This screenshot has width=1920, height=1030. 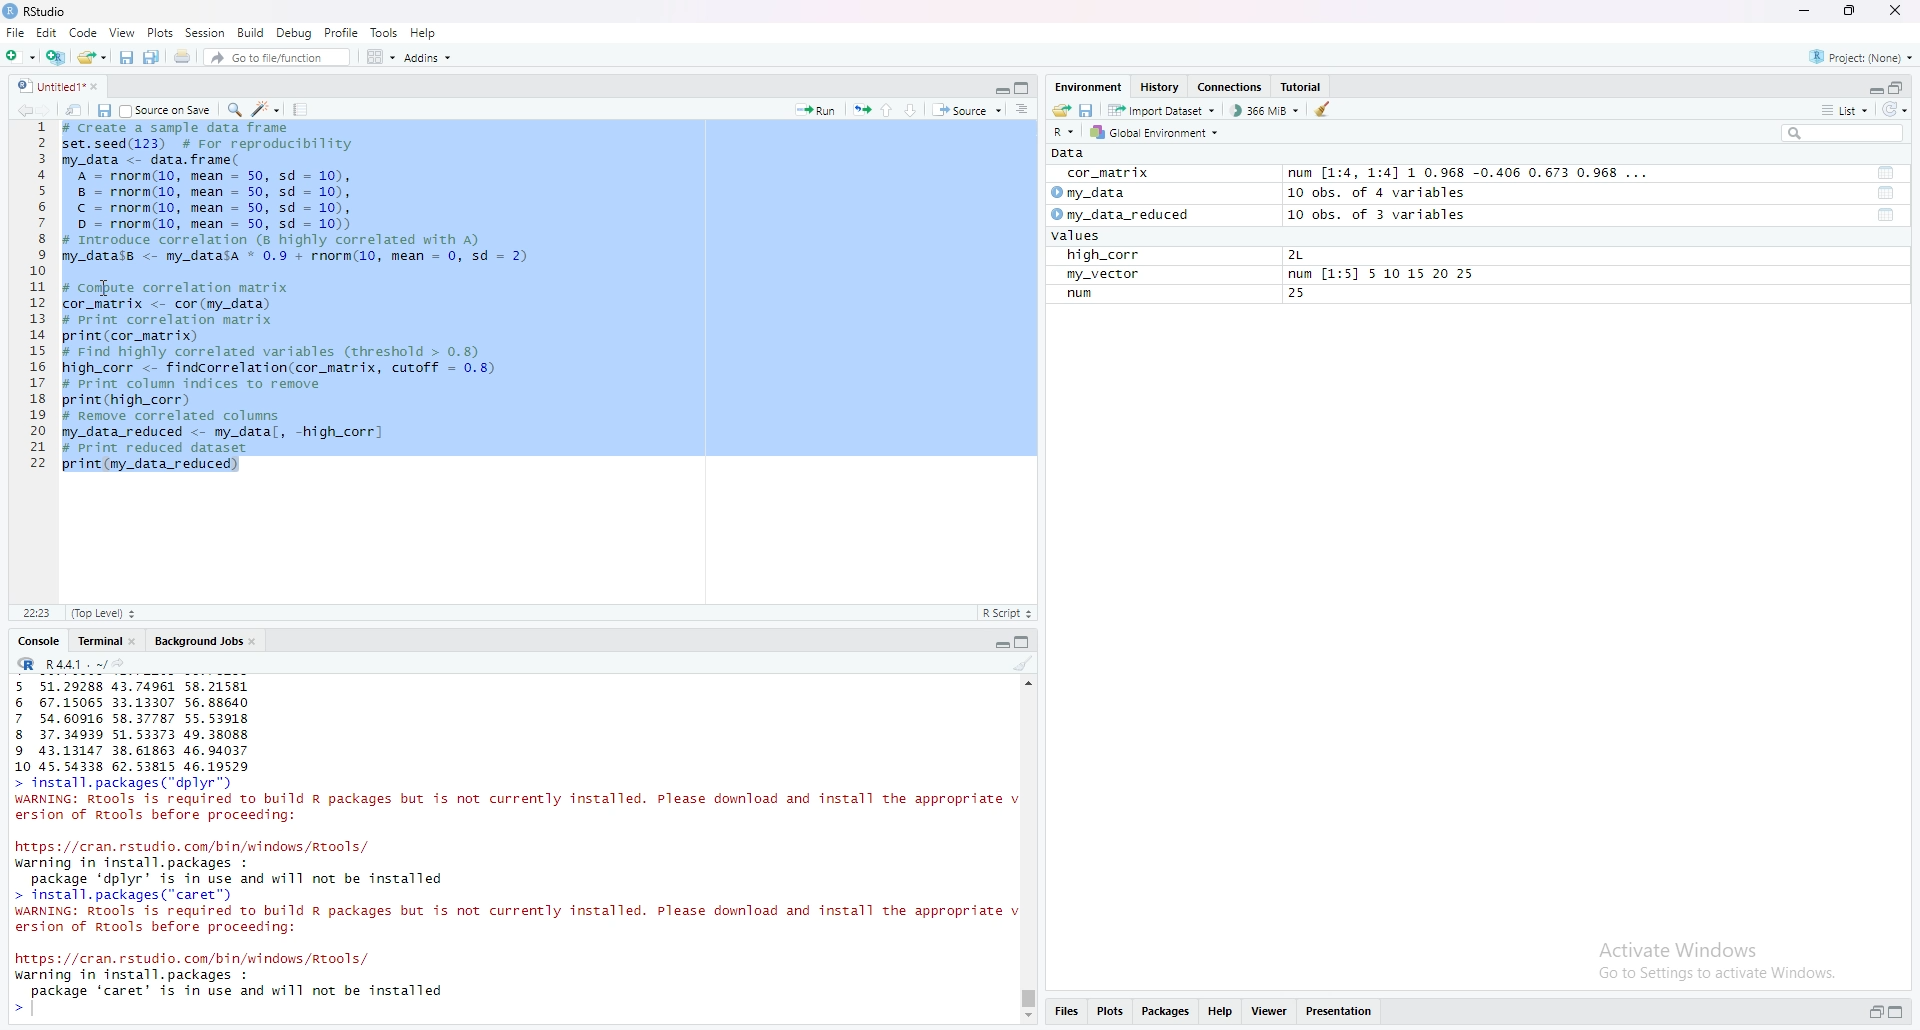 I want to click on Presentations, so click(x=1341, y=1011).